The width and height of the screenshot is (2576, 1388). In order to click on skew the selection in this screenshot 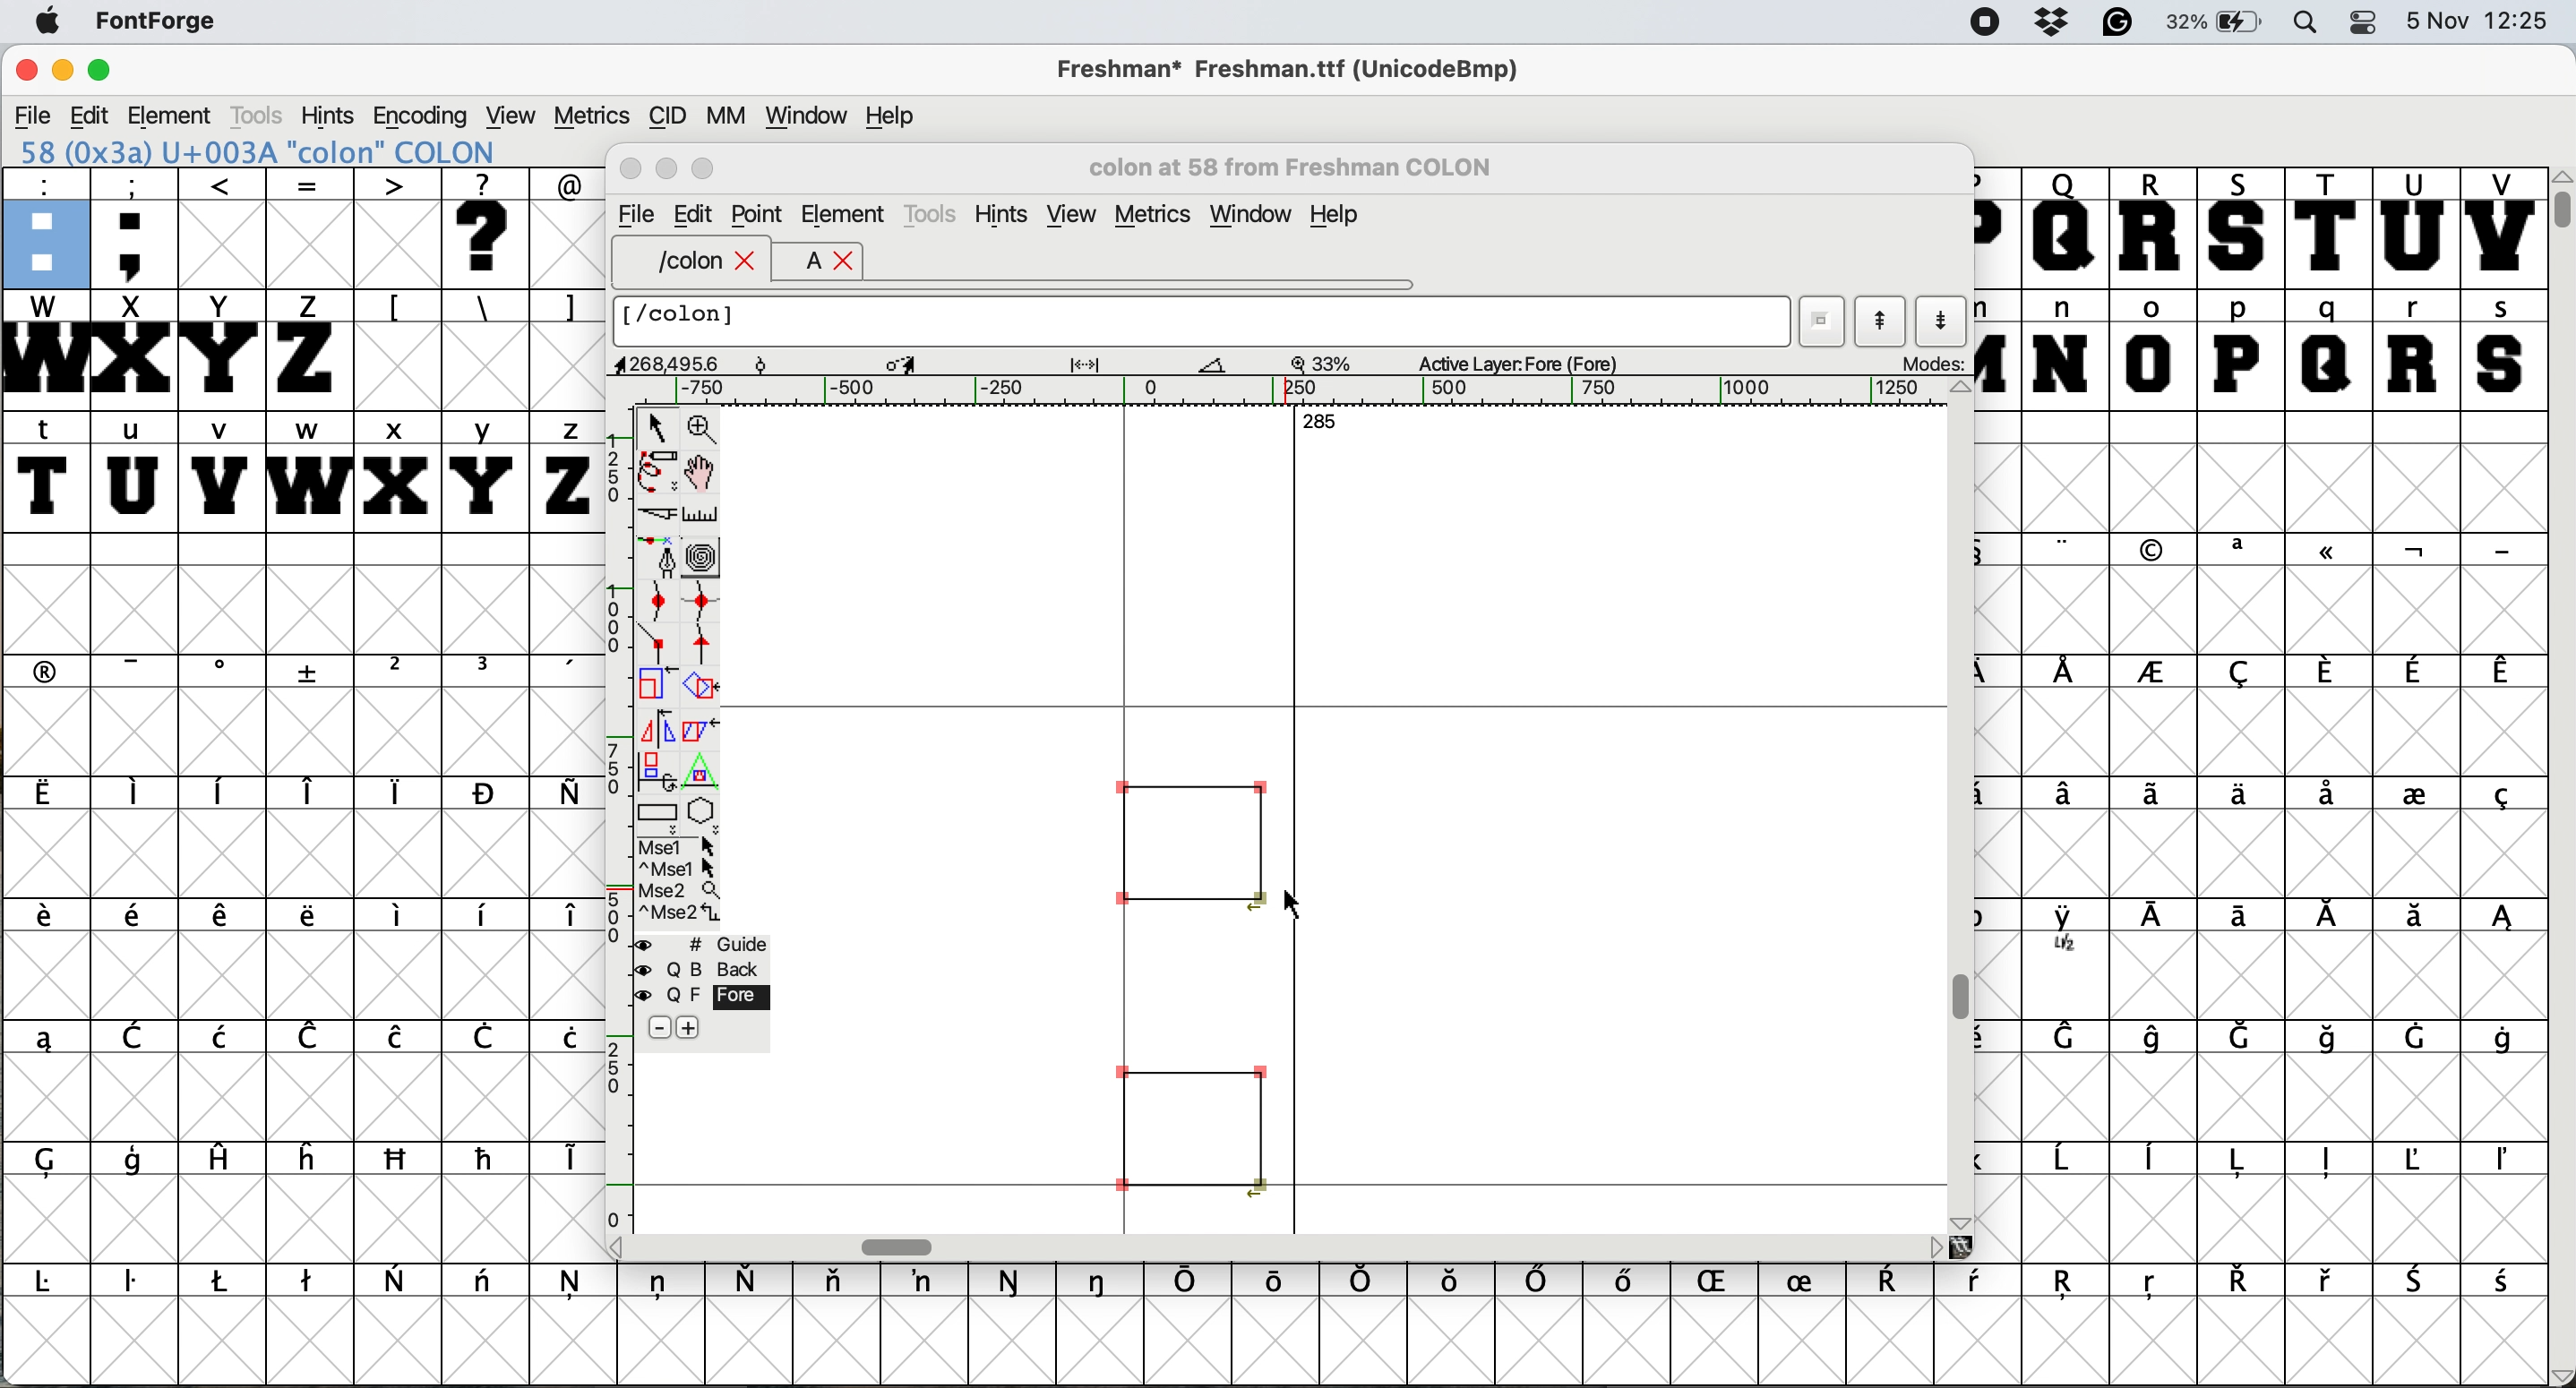, I will do `click(701, 729)`.